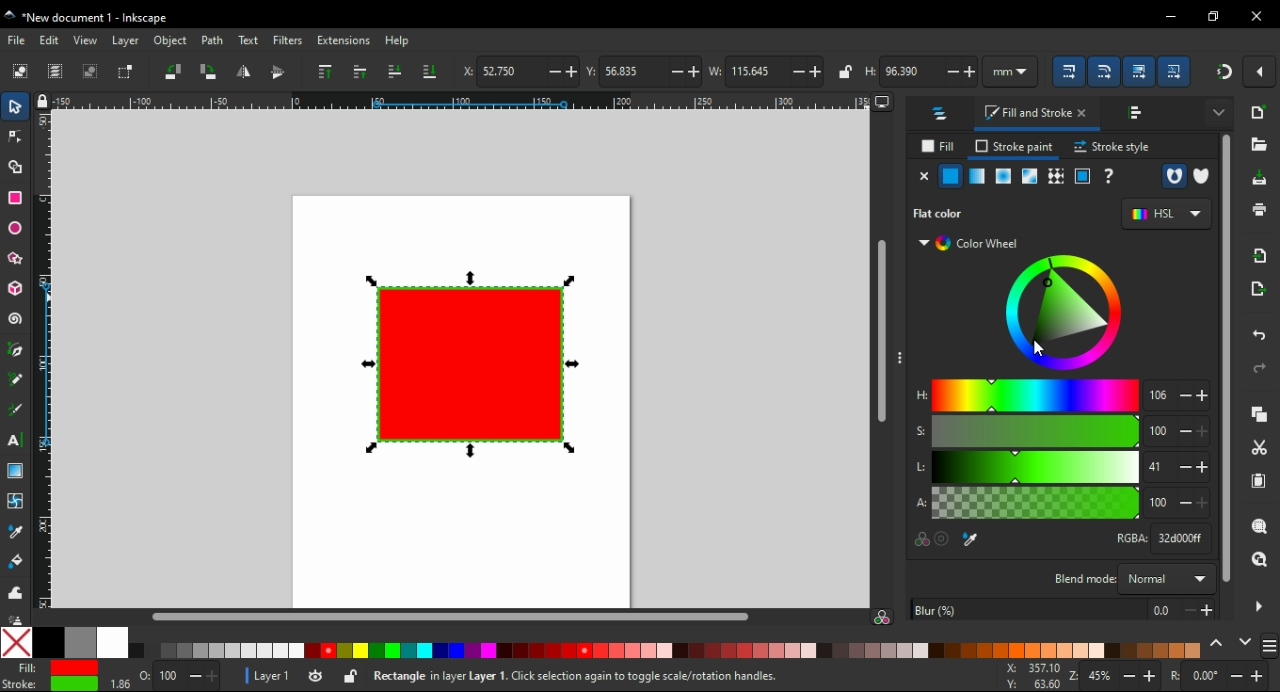 The width and height of the screenshot is (1280, 692). I want to click on color scroll options, so click(1229, 643).